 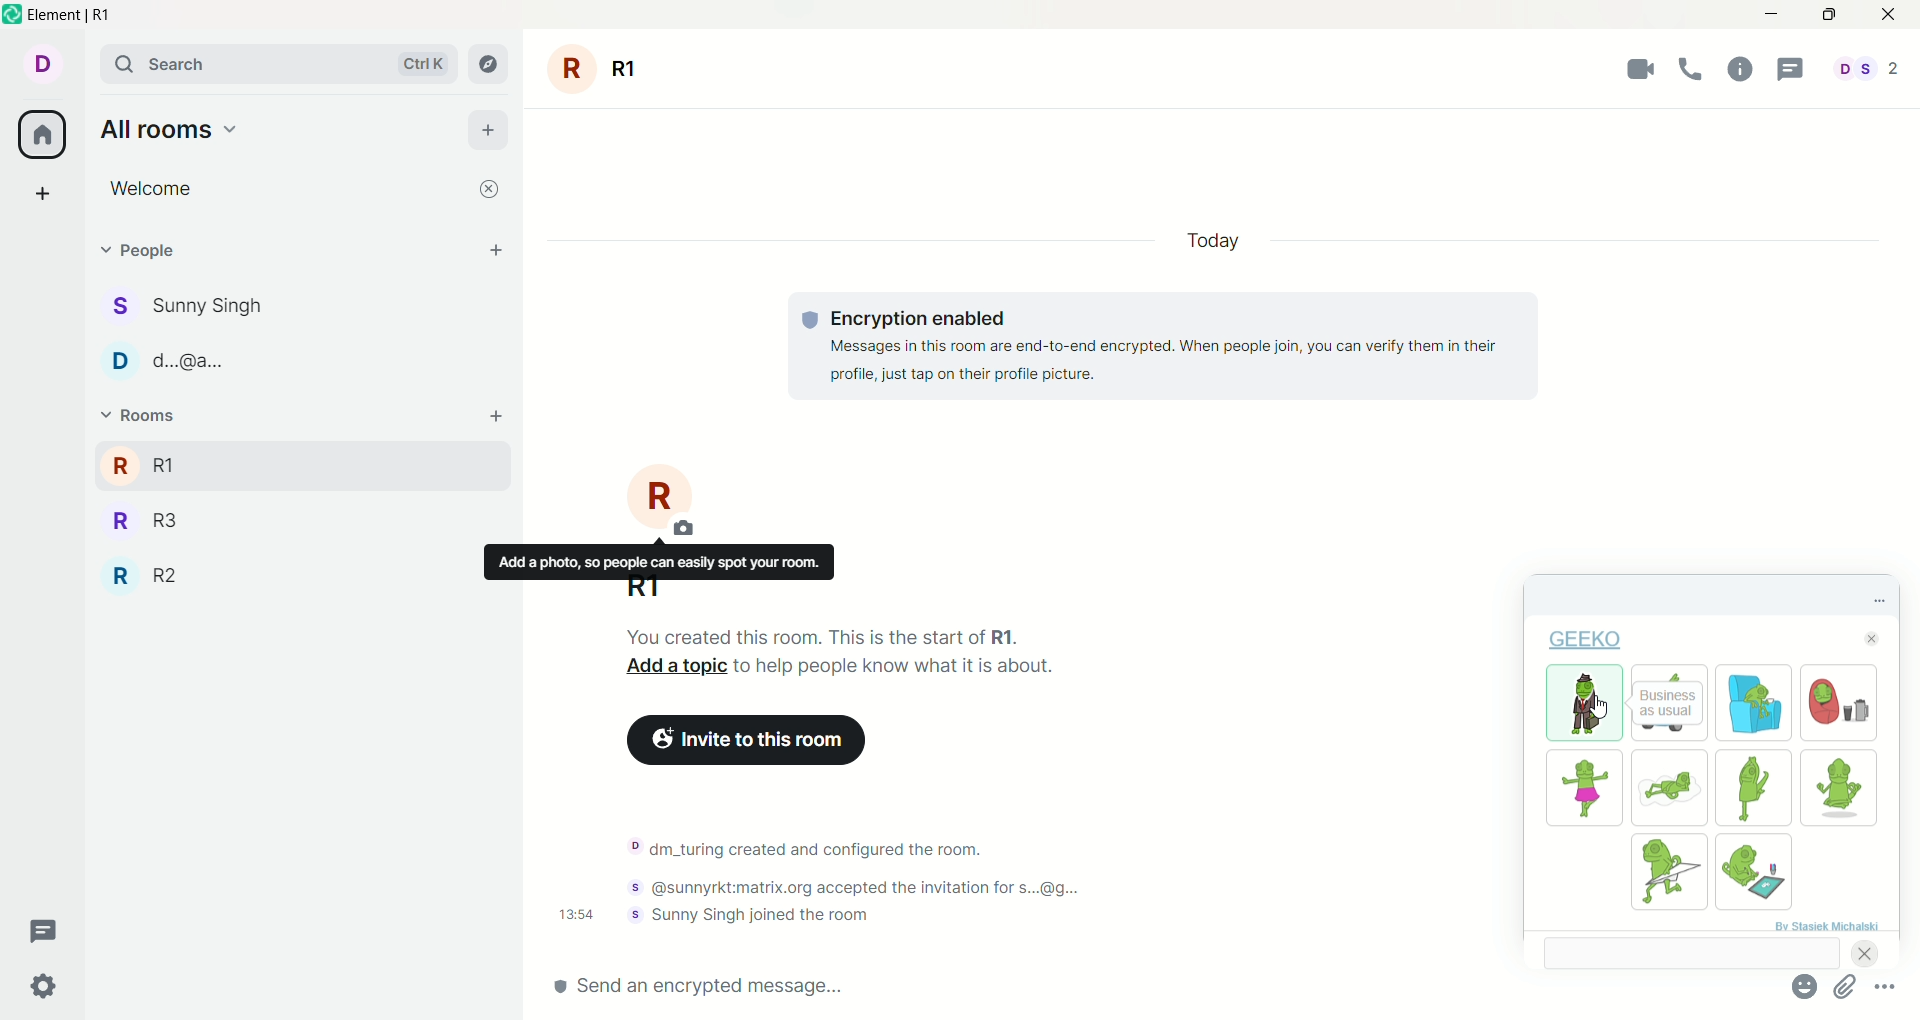 What do you see at coordinates (1586, 639) in the screenshot?
I see `GEEKO` at bounding box center [1586, 639].